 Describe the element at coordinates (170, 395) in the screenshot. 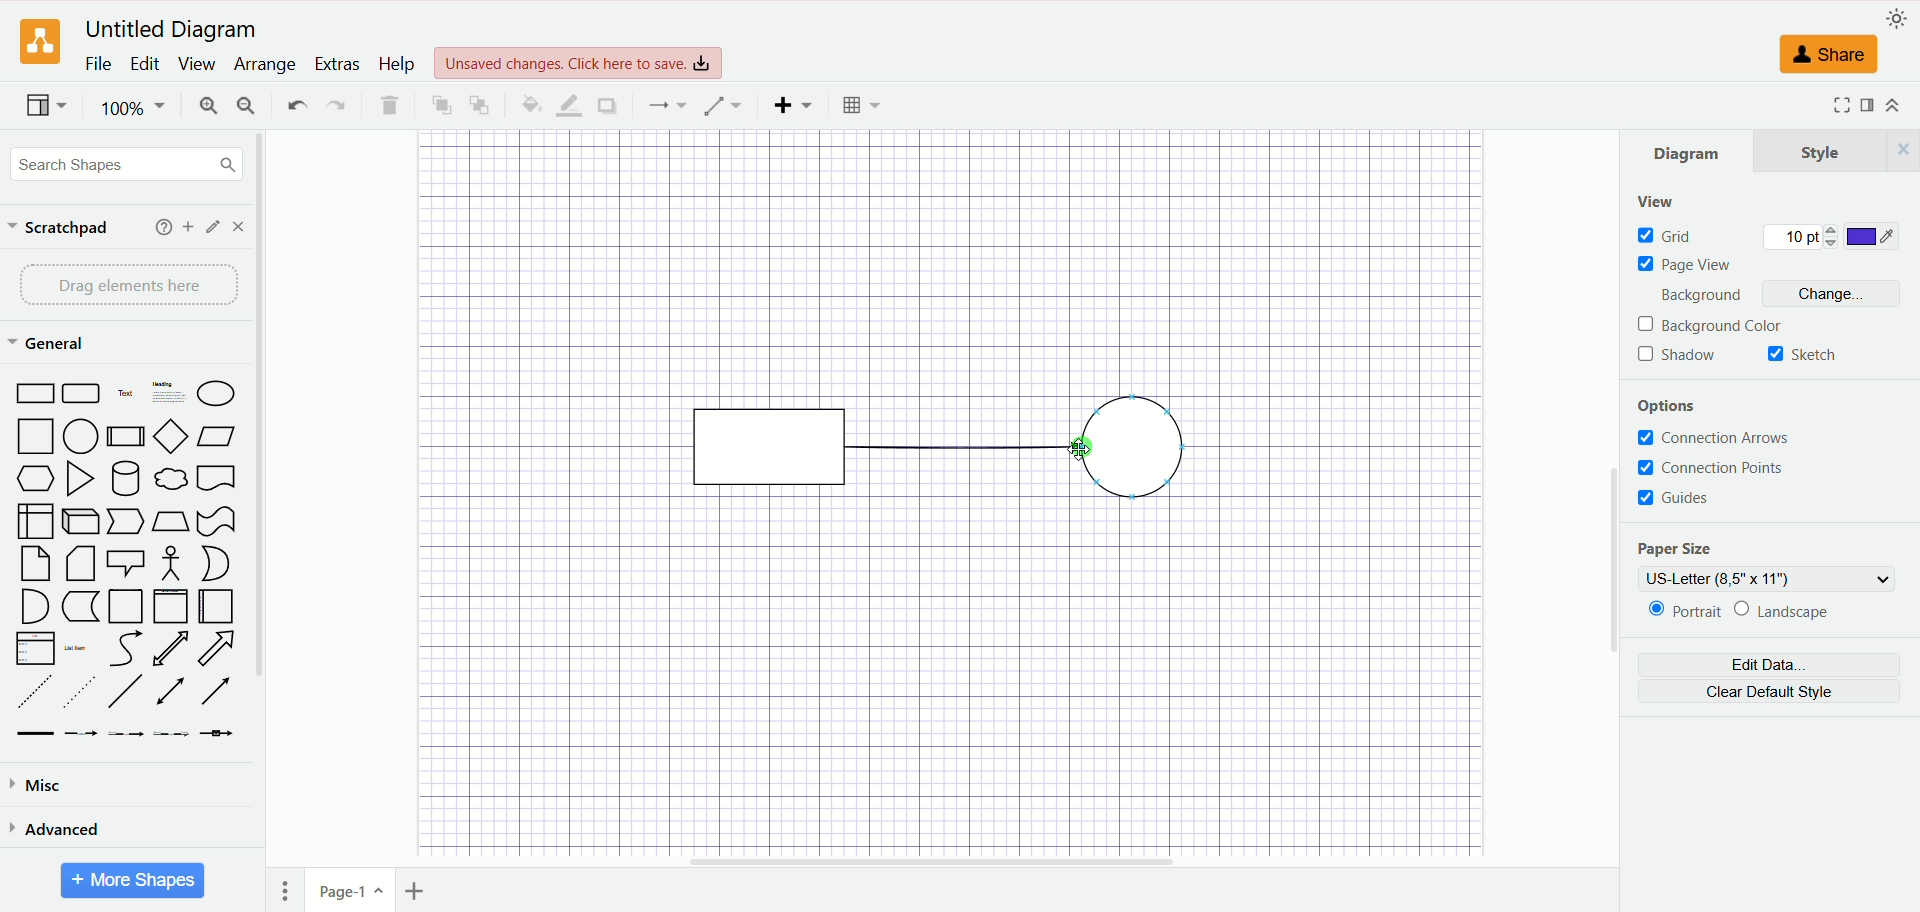

I see `Heading with Text` at that location.